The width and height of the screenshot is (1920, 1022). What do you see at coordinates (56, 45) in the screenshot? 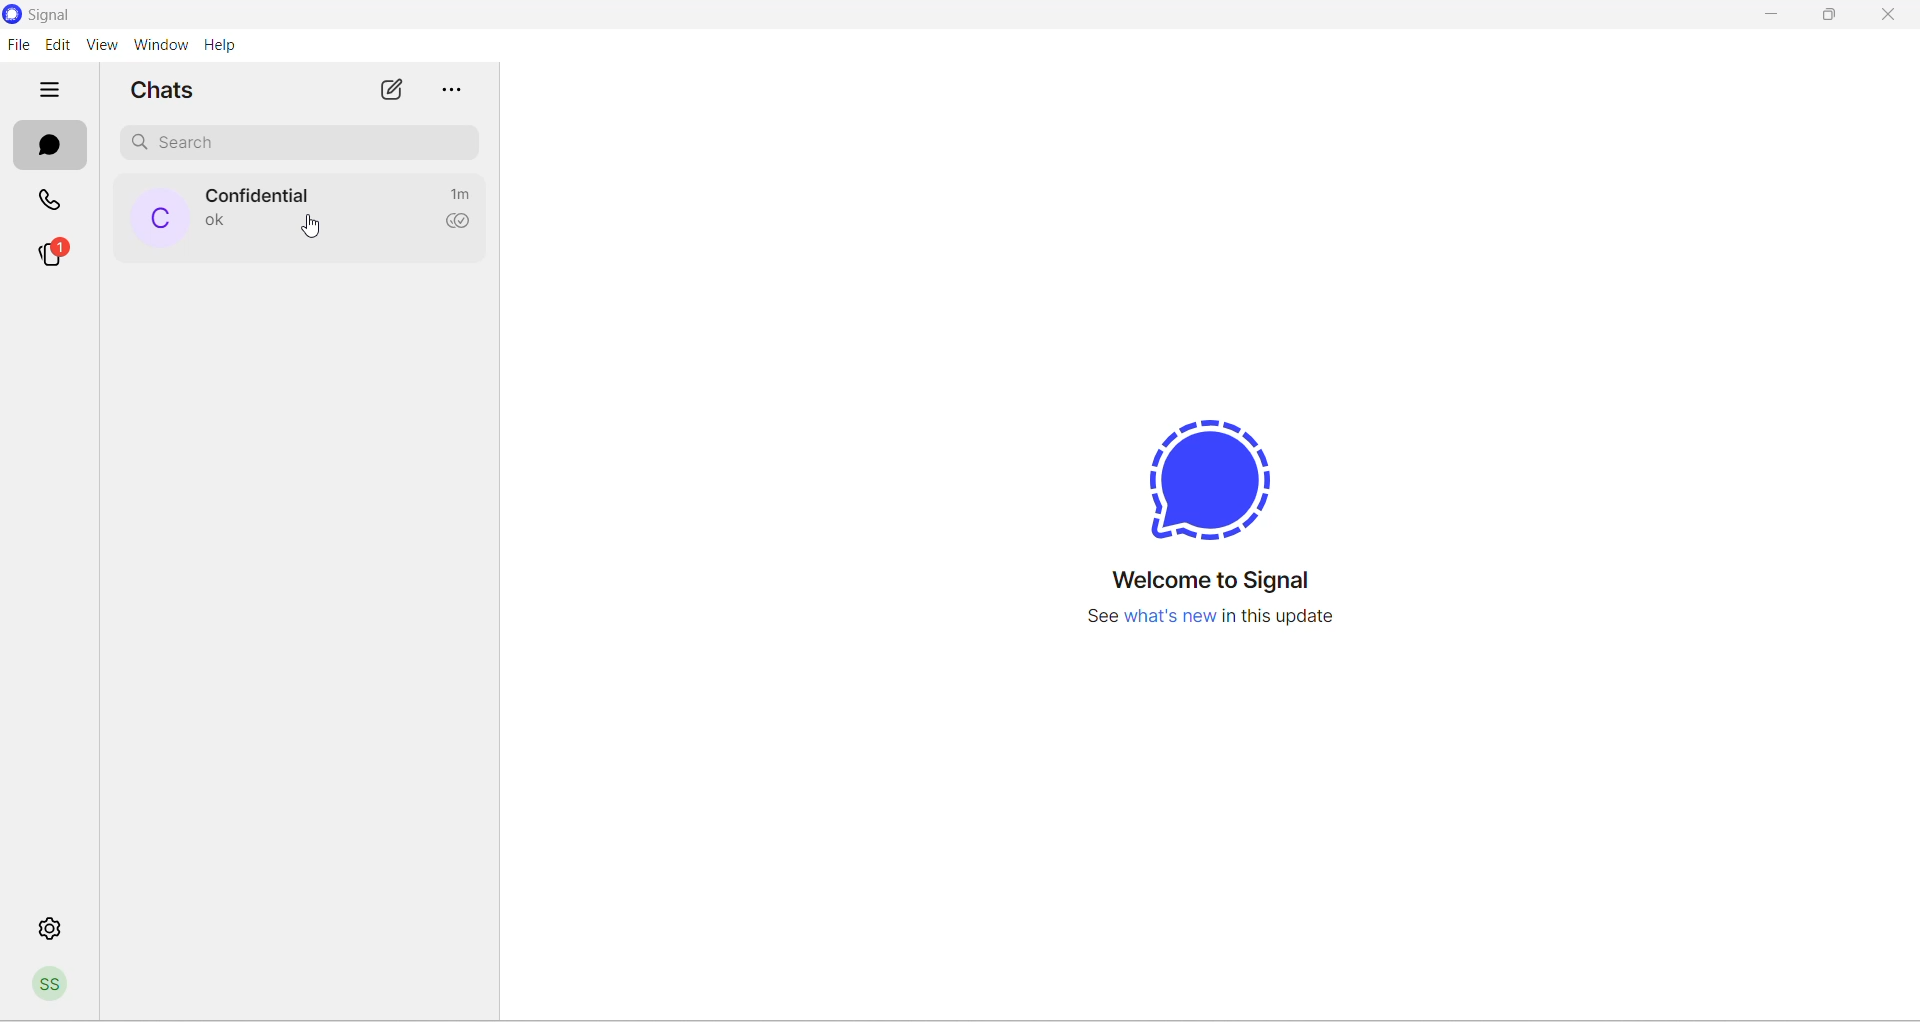
I see `edit` at bounding box center [56, 45].